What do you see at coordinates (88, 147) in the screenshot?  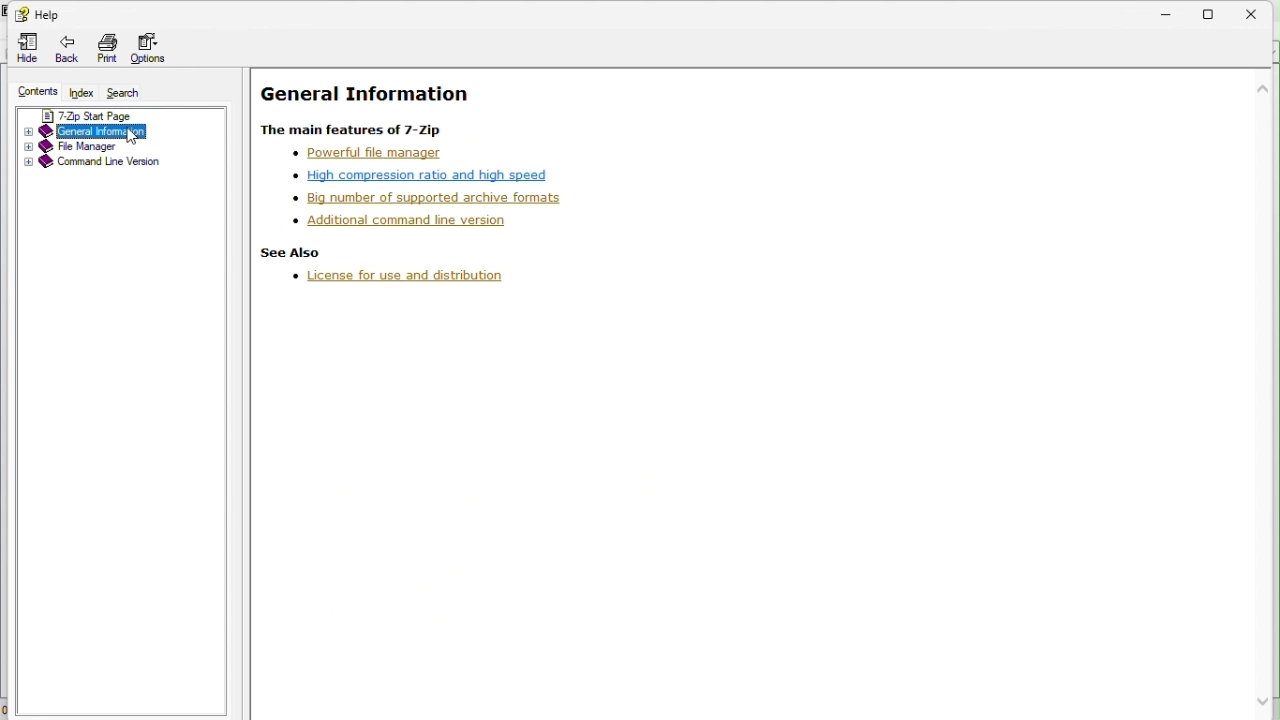 I see `File manager` at bounding box center [88, 147].